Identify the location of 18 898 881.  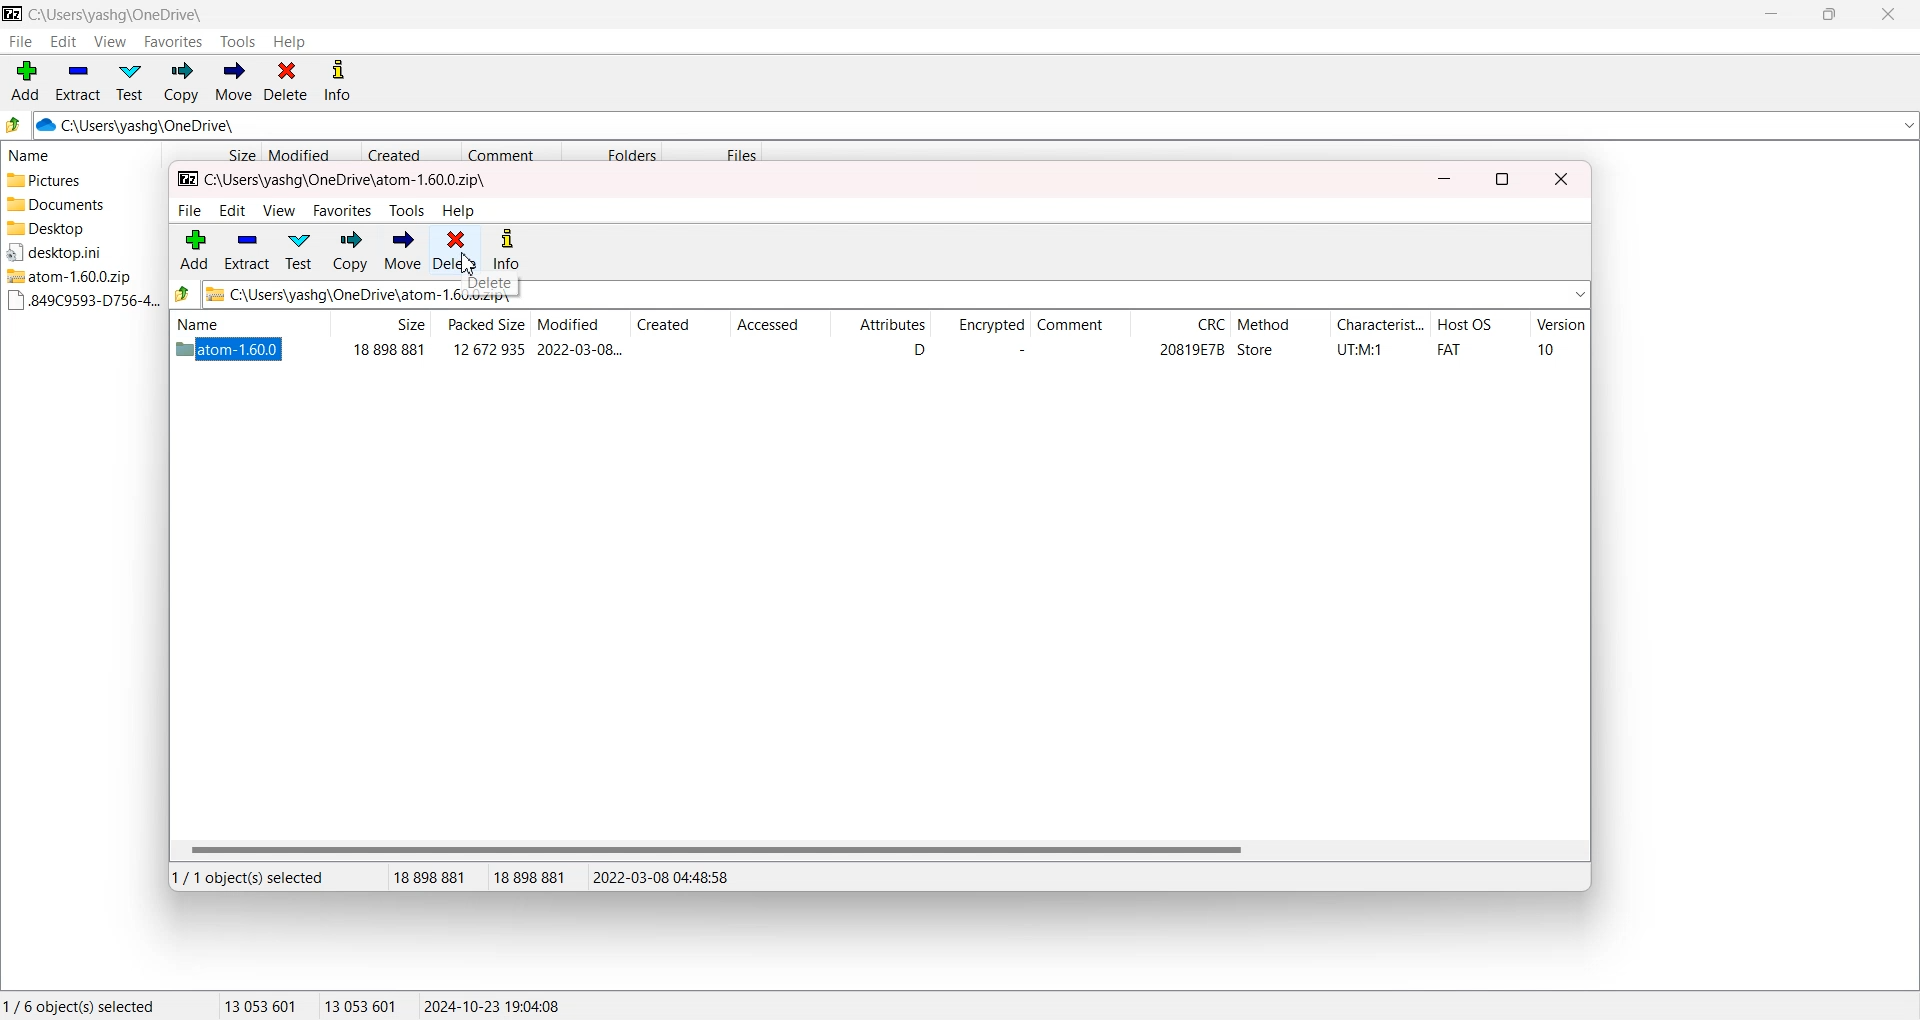
(388, 350).